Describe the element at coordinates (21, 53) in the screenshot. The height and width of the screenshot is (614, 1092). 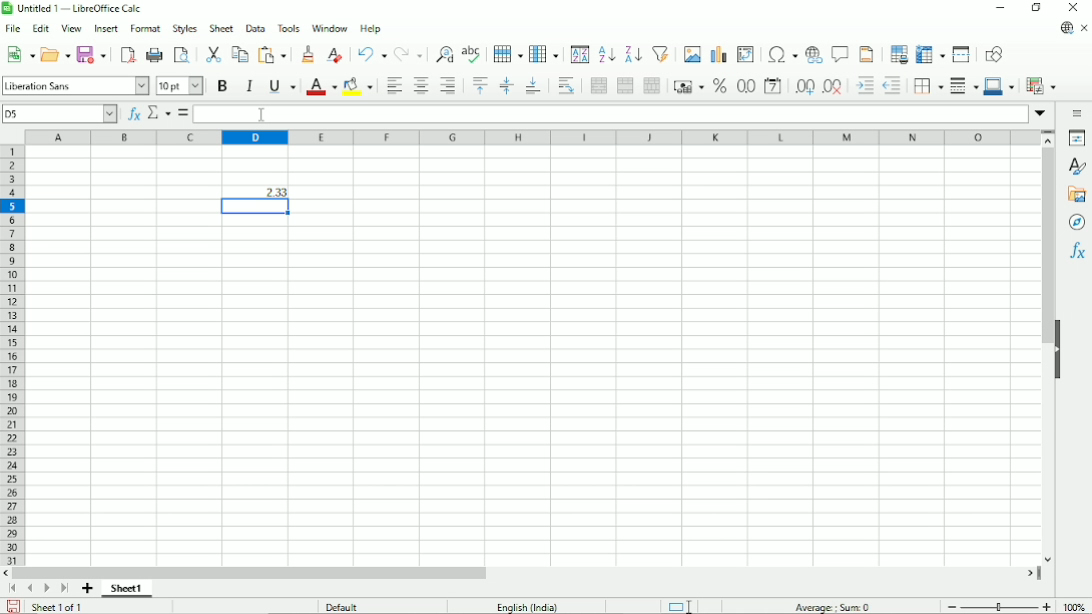
I see `New` at that location.